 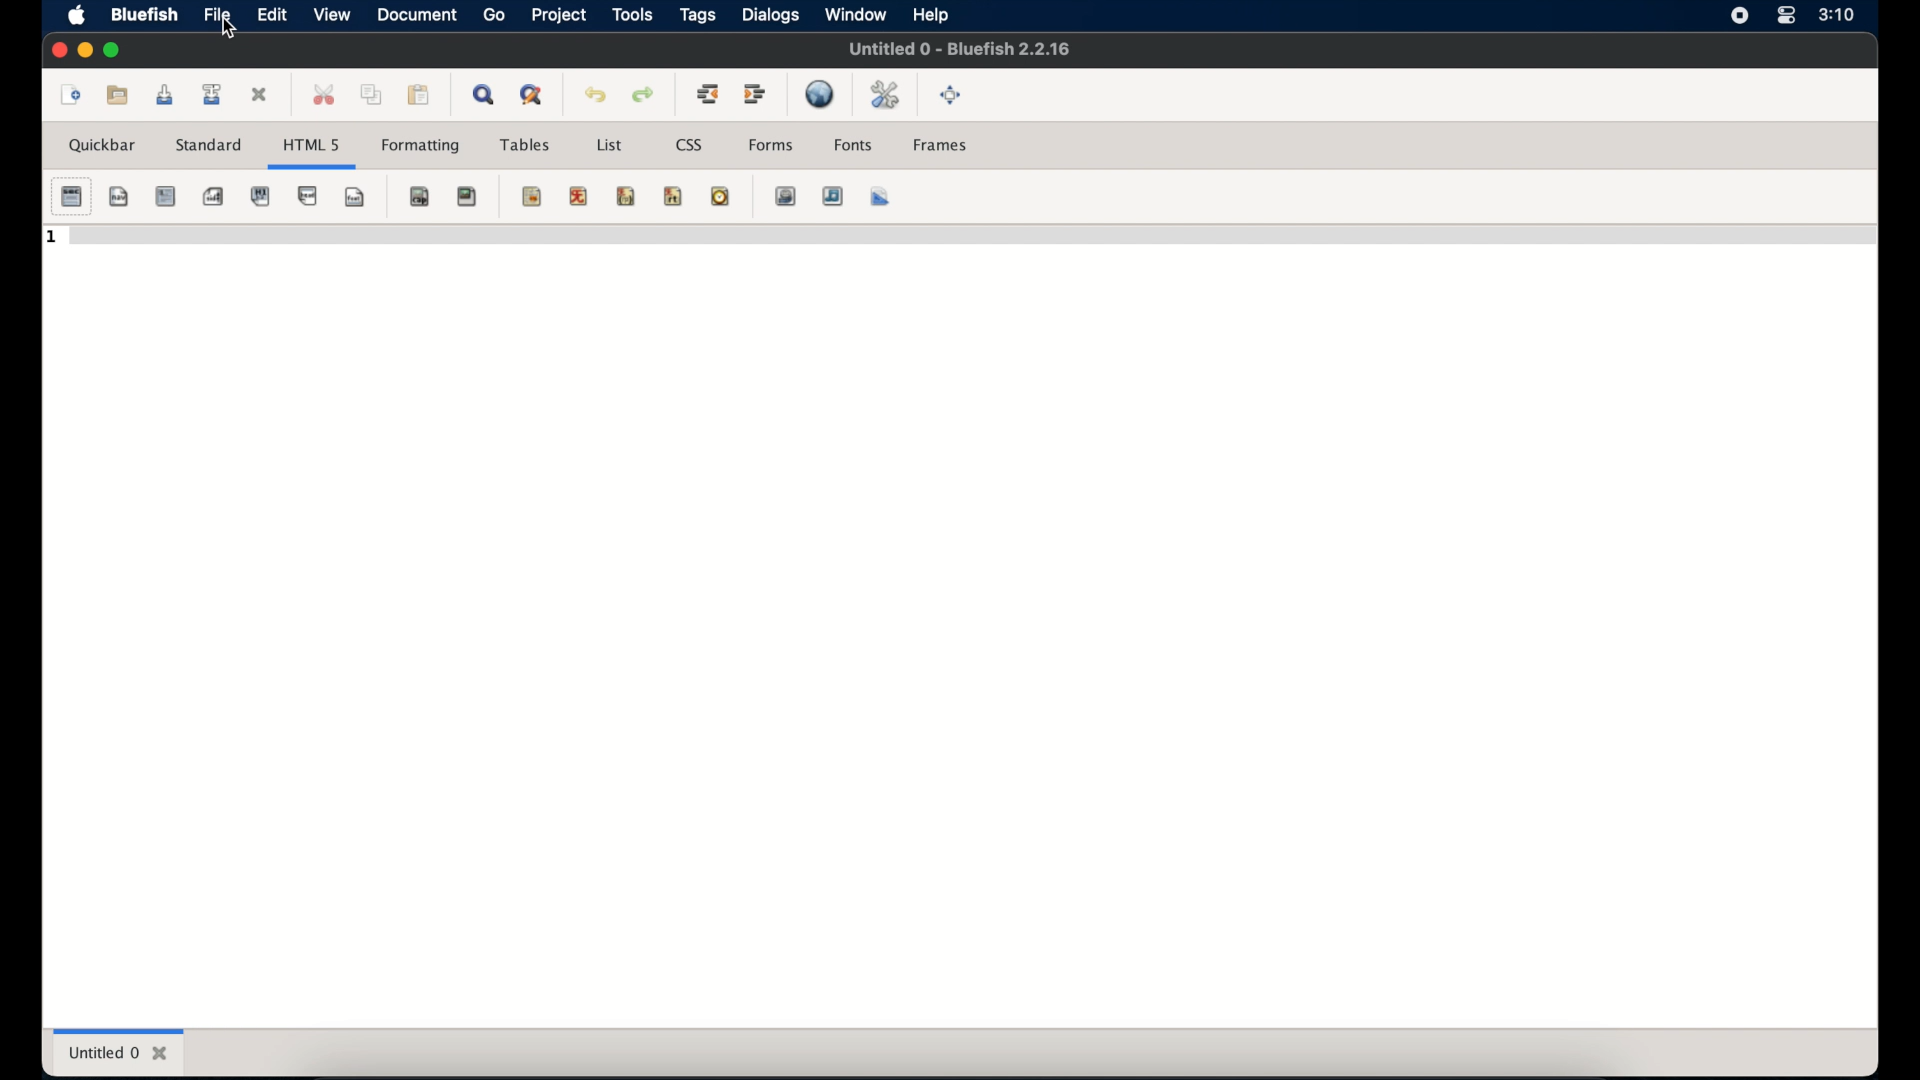 I want to click on project, so click(x=558, y=14).